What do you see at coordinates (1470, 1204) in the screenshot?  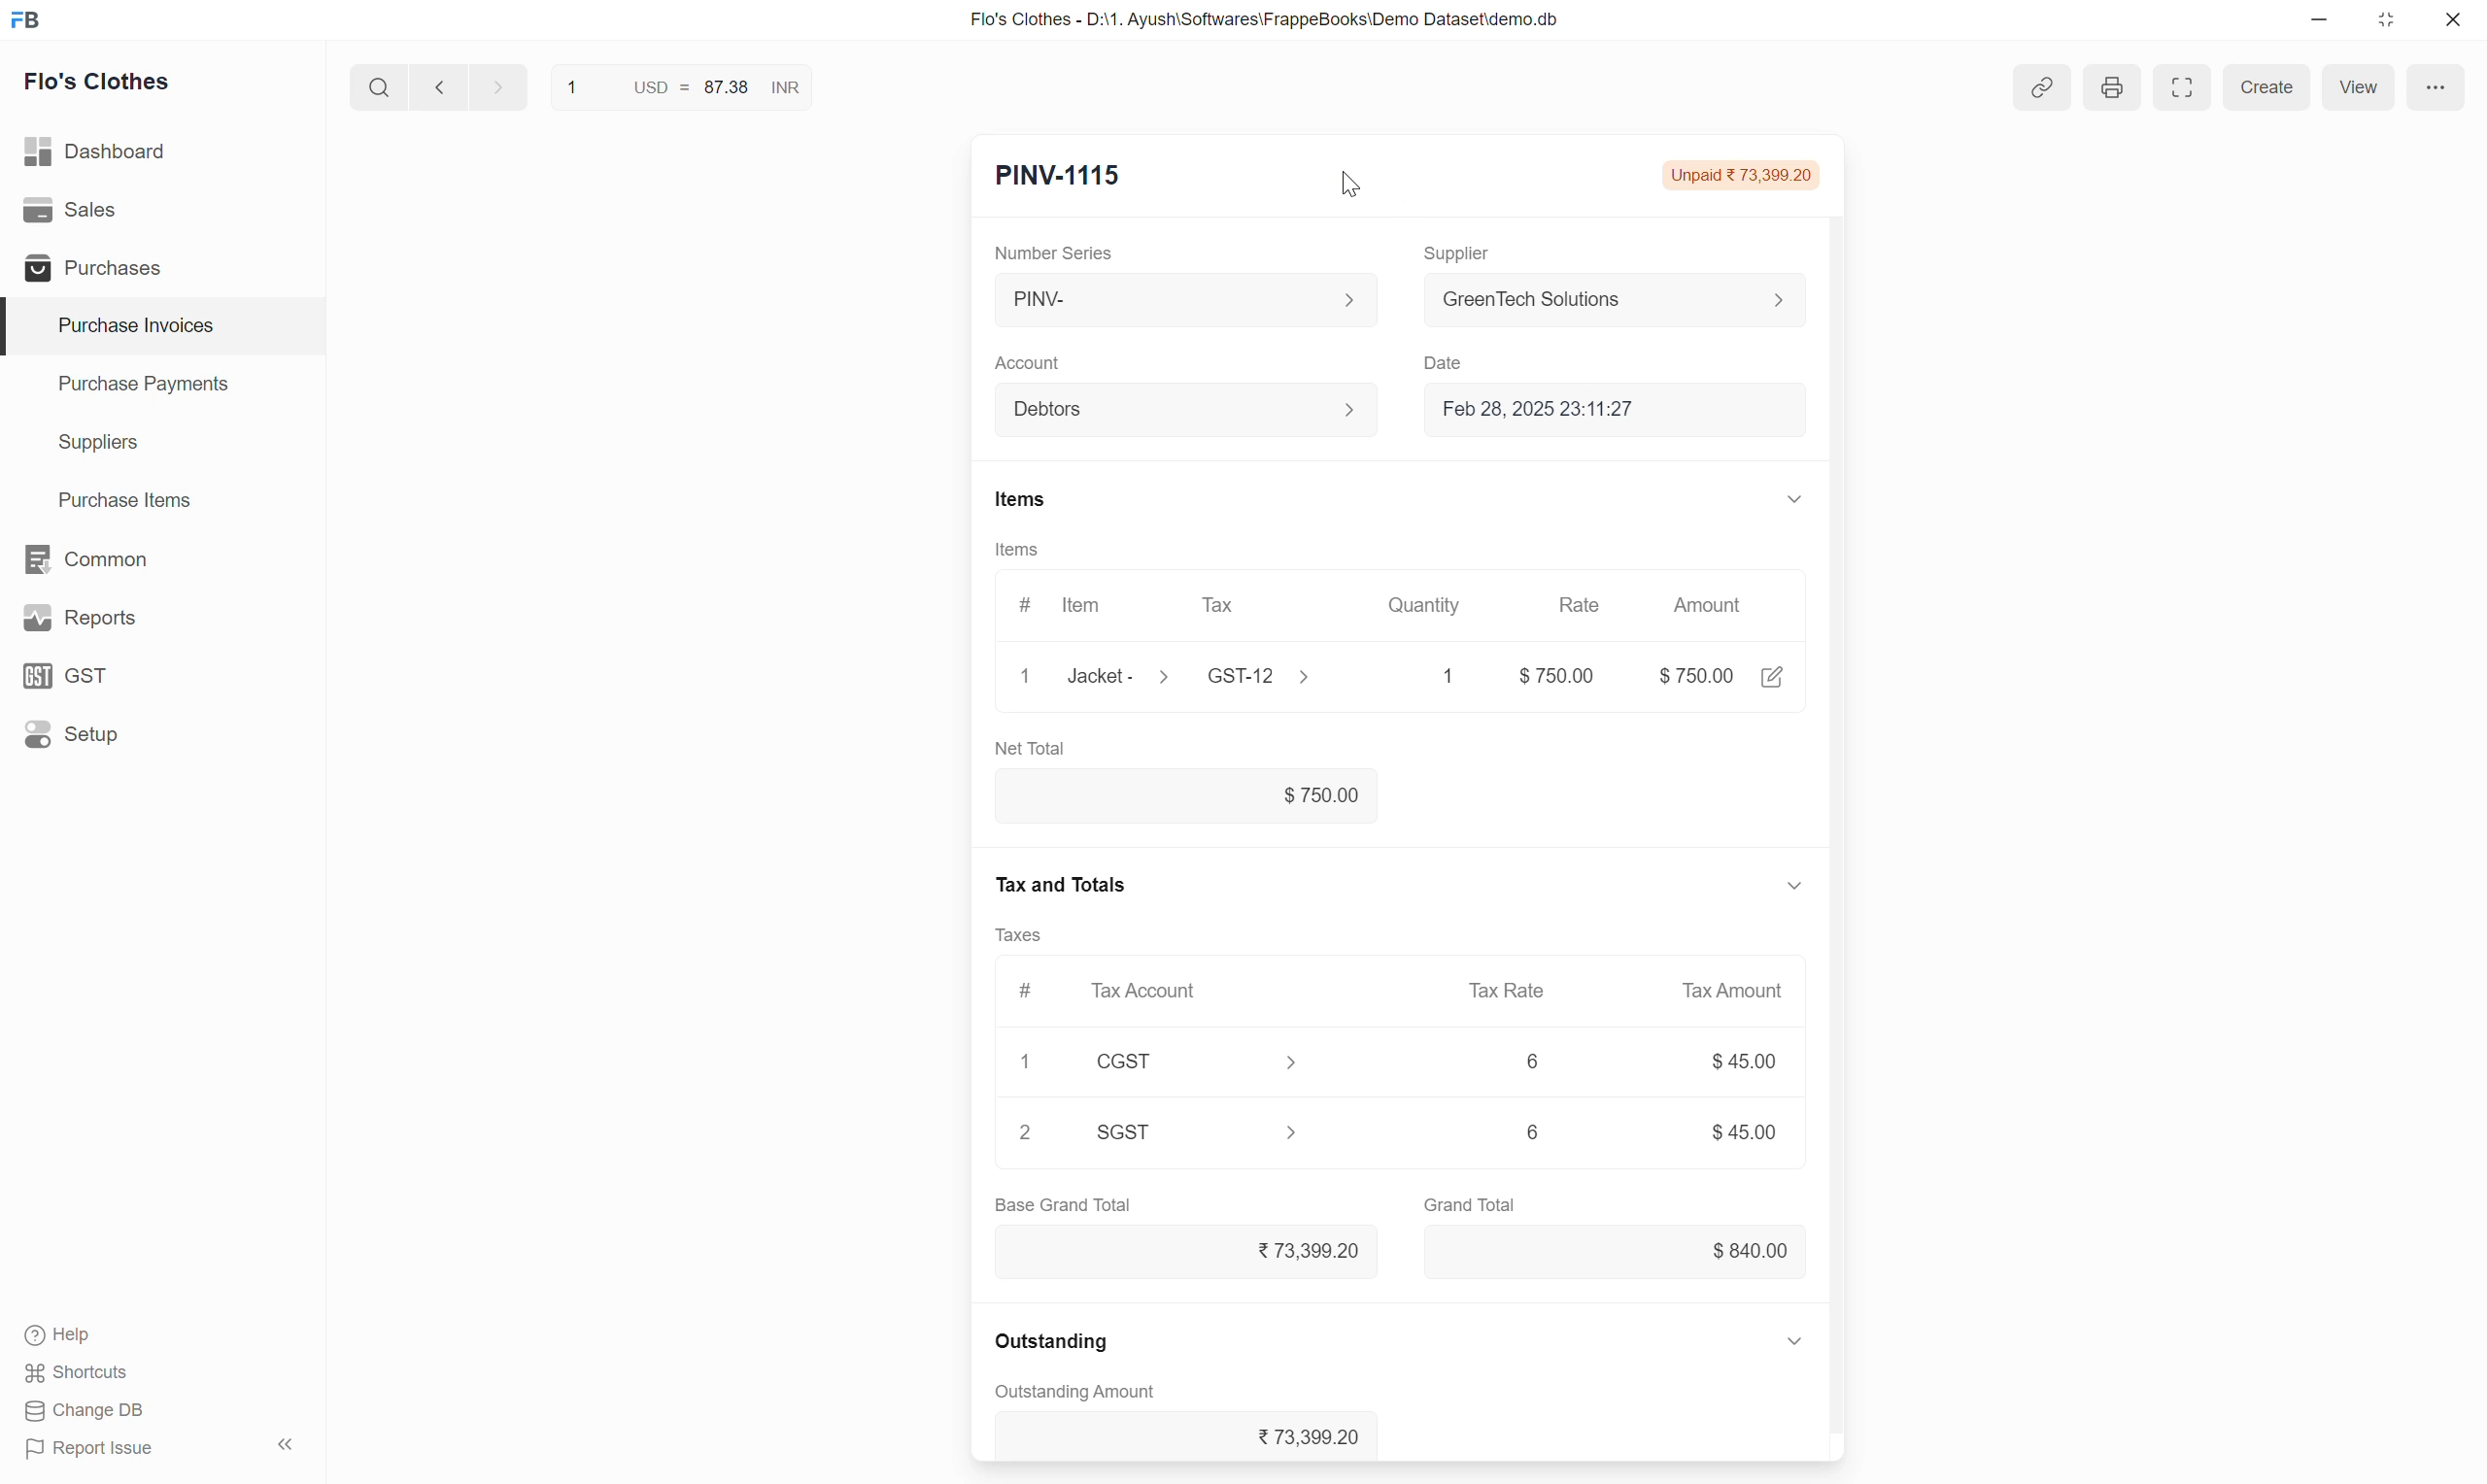 I see `Grand Total` at bounding box center [1470, 1204].